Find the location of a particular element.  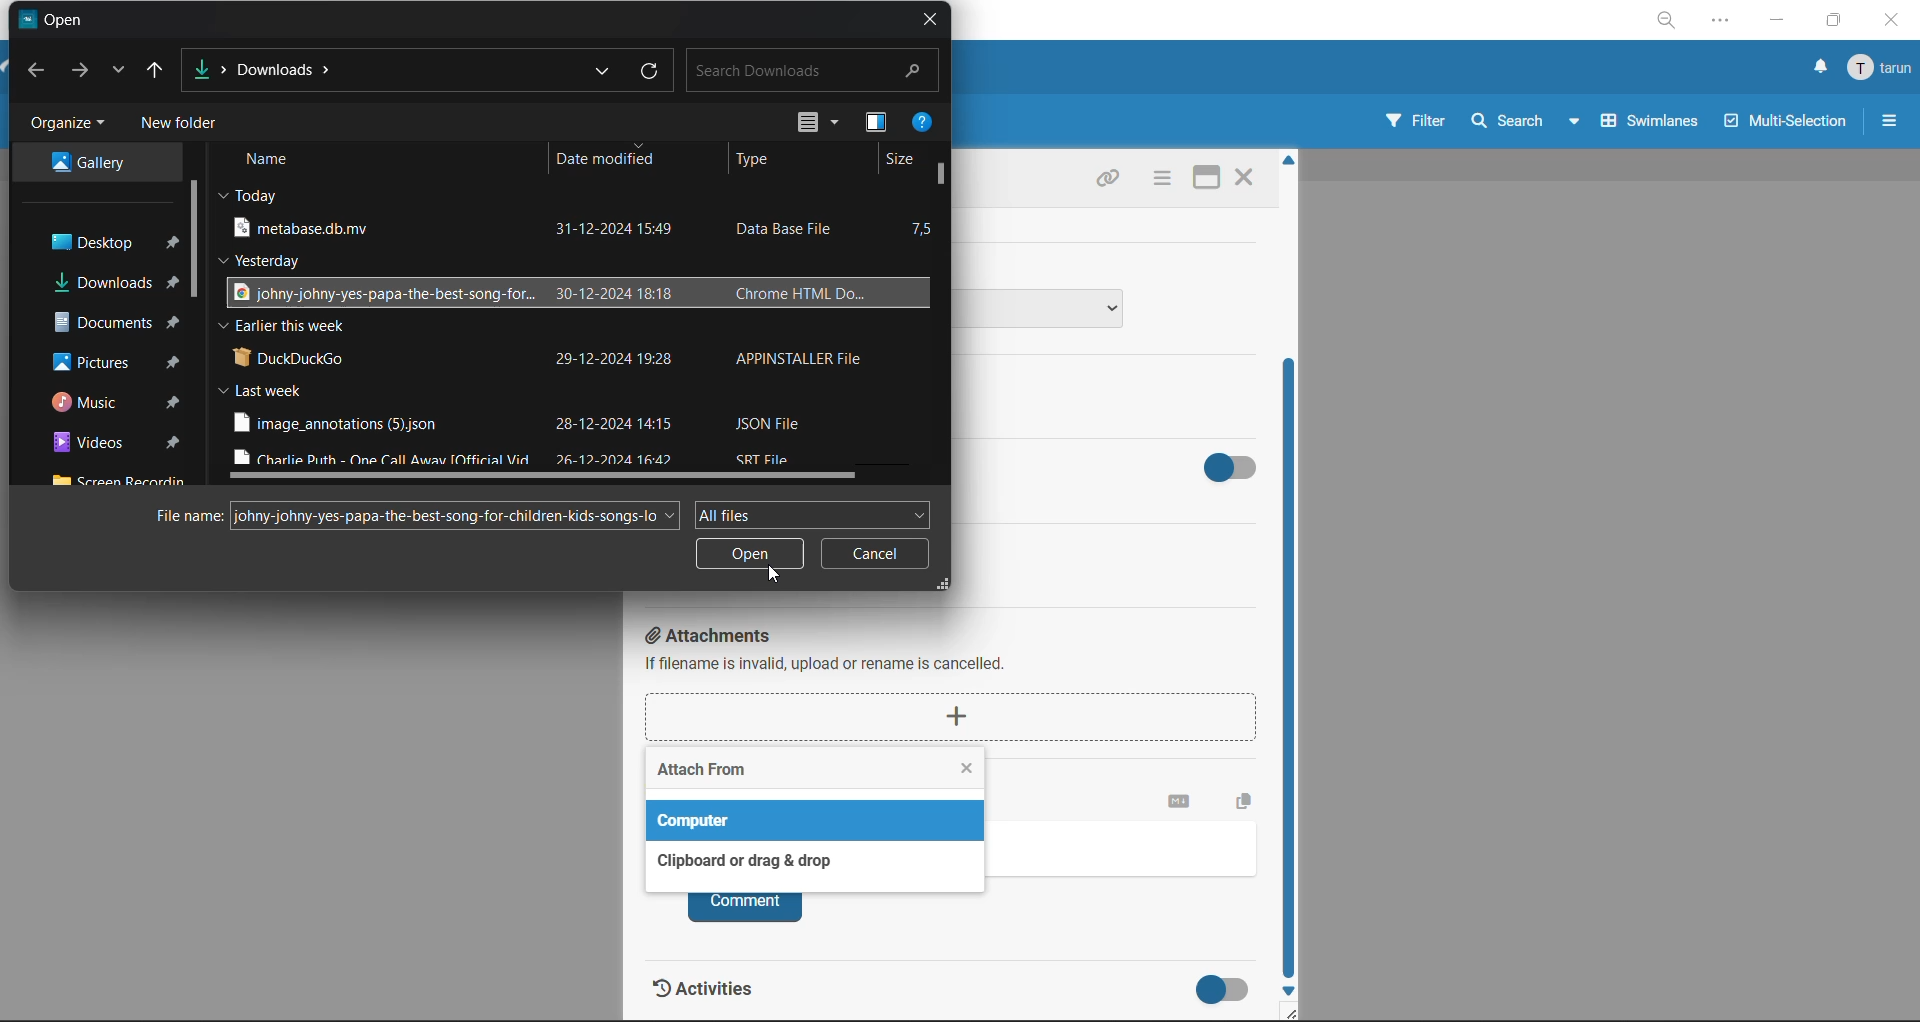

next is located at coordinates (82, 72).